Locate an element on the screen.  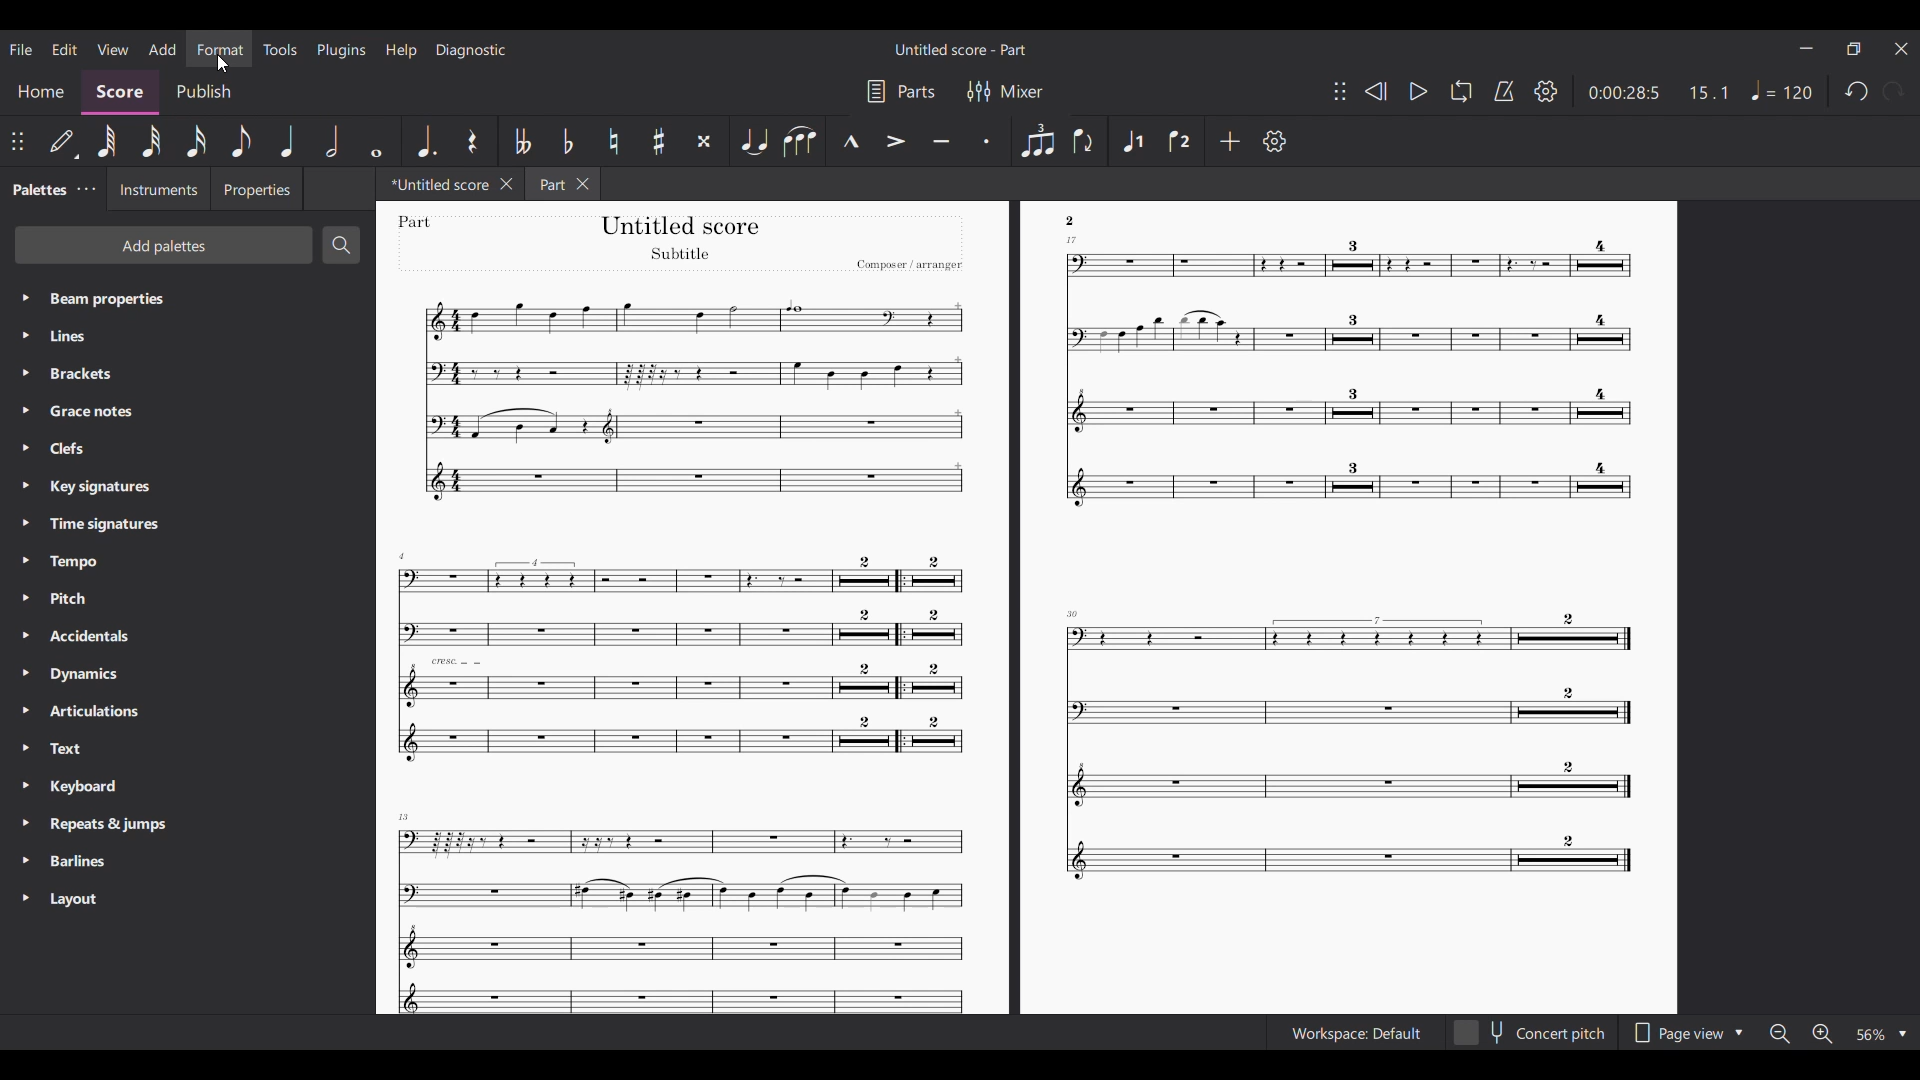
Grasce notes is located at coordinates (97, 413).